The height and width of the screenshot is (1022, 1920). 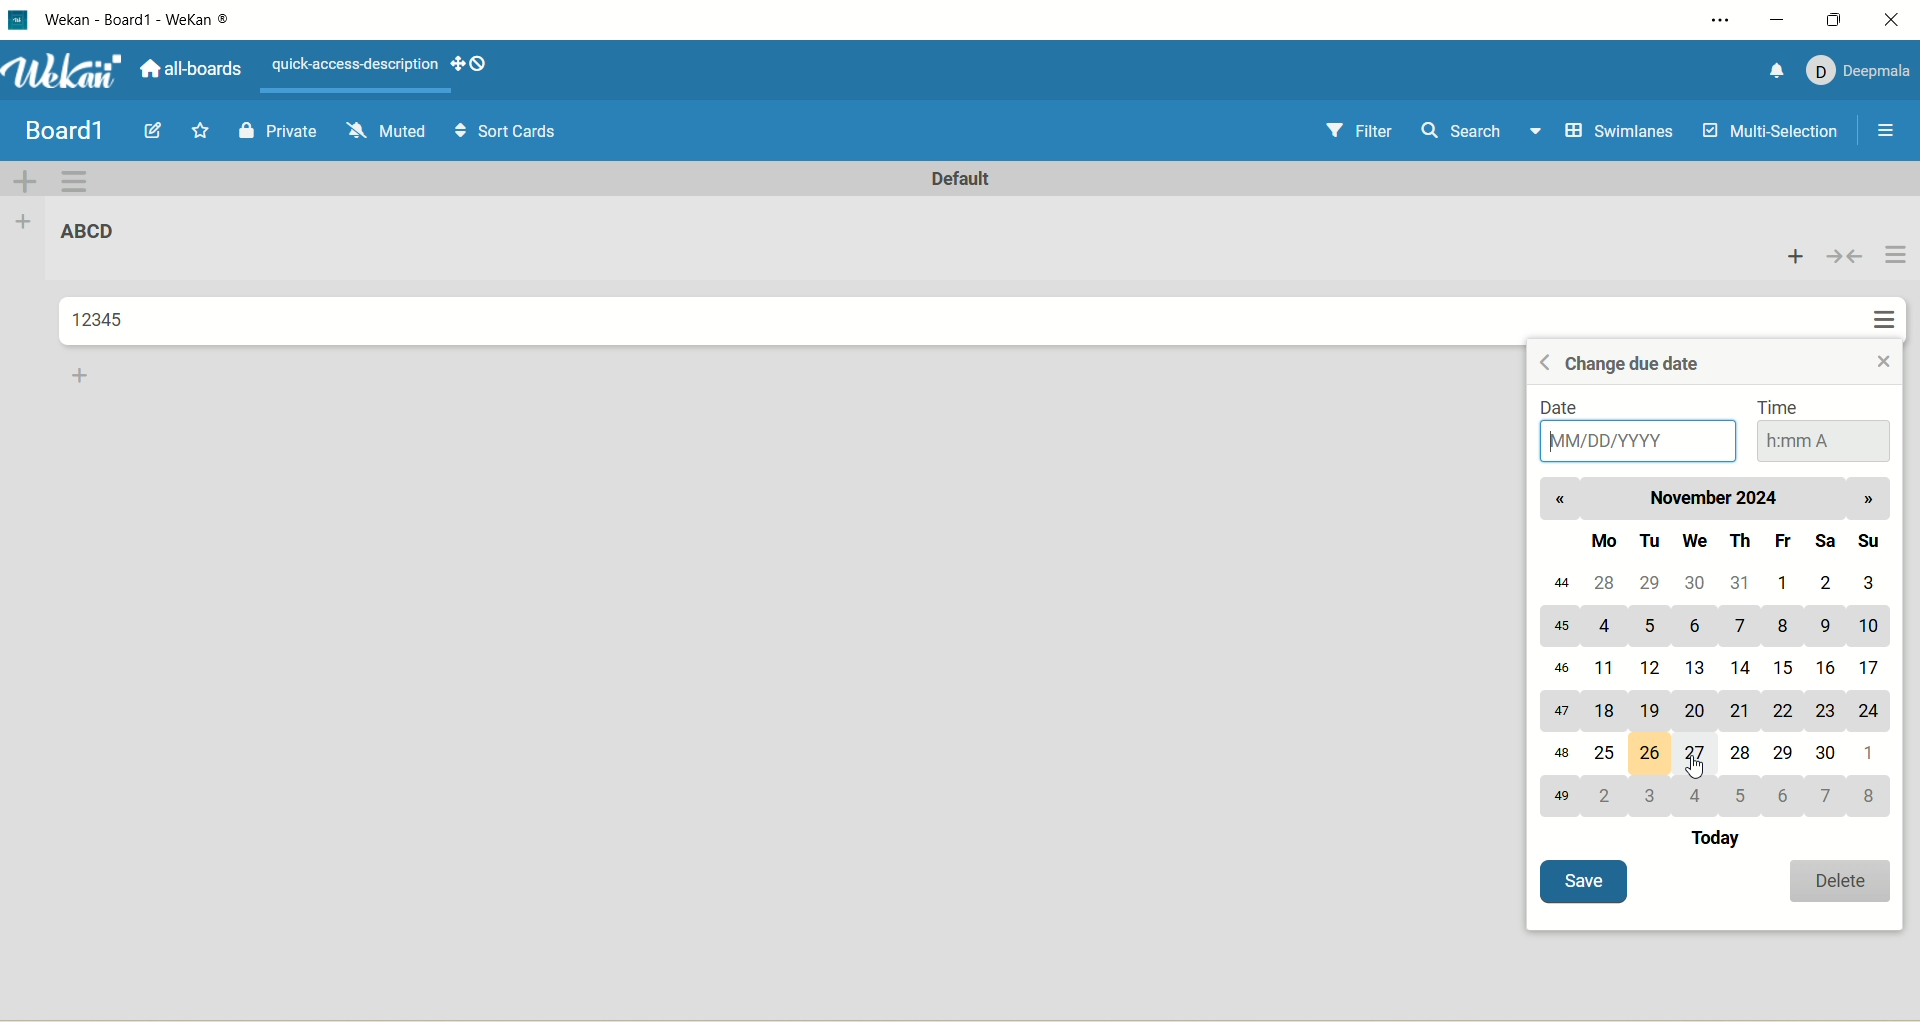 What do you see at coordinates (1715, 691) in the screenshot?
I see `calendar` at bounding box center [1715, 691].